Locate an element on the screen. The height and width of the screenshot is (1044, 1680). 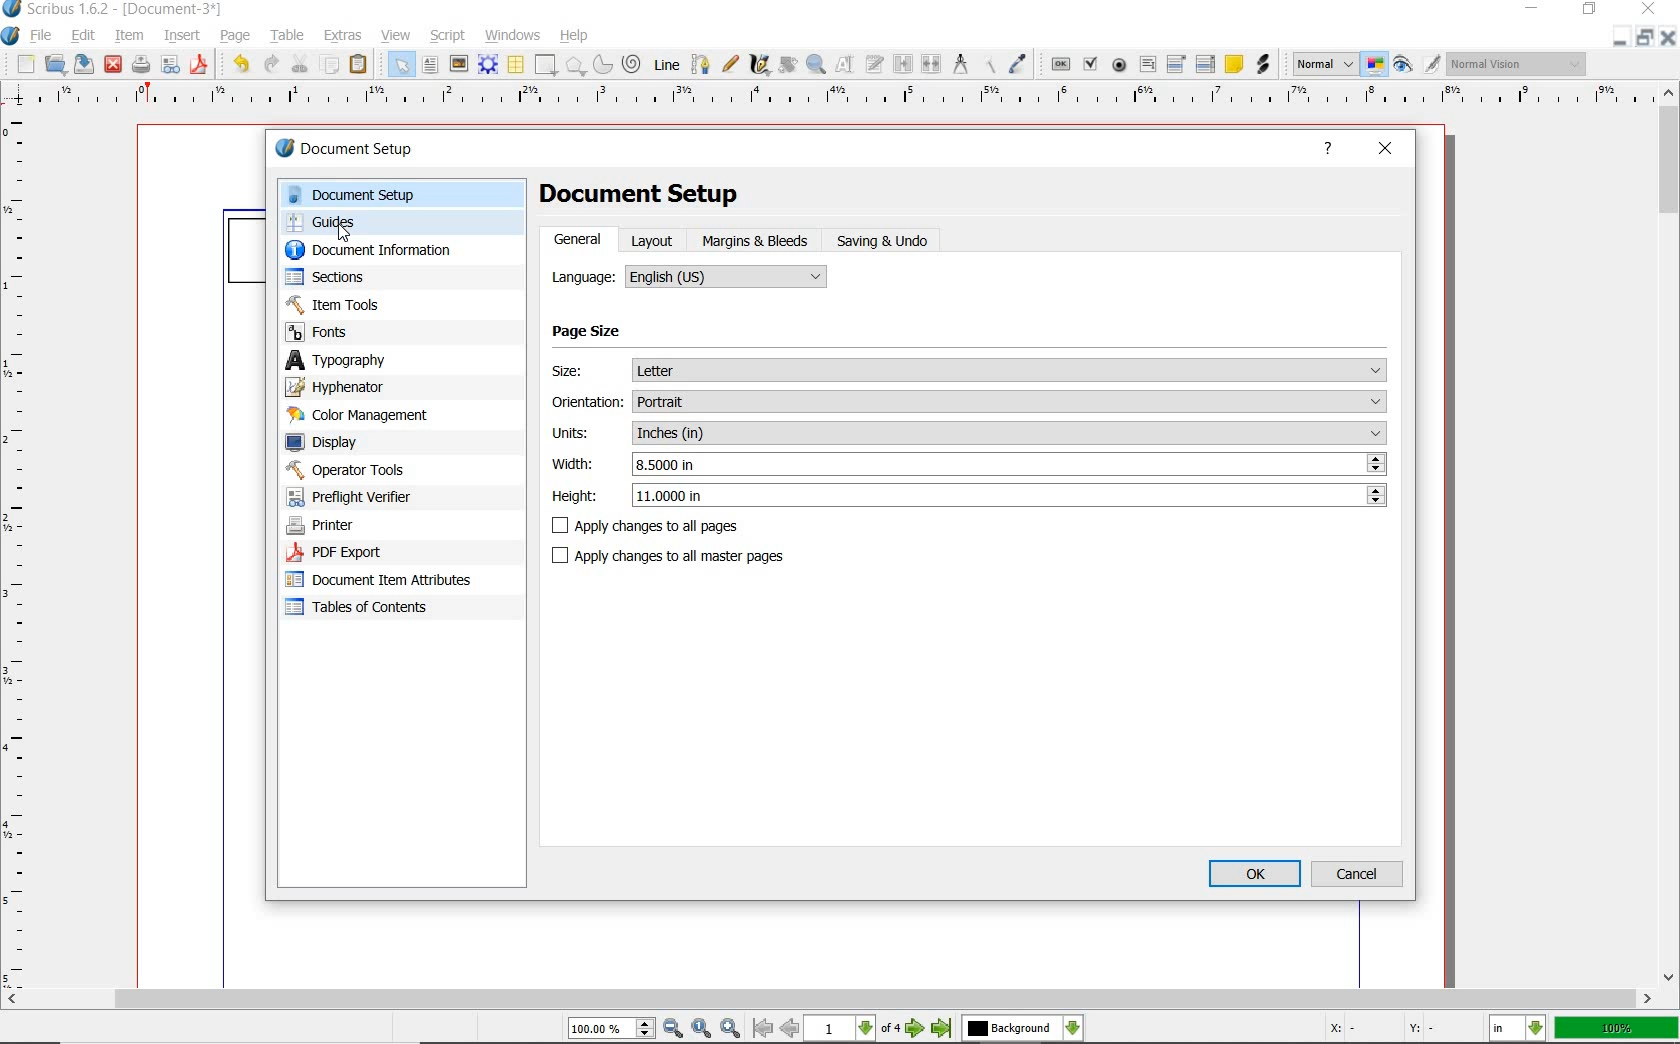
sections is located at coordinates (387, 279).